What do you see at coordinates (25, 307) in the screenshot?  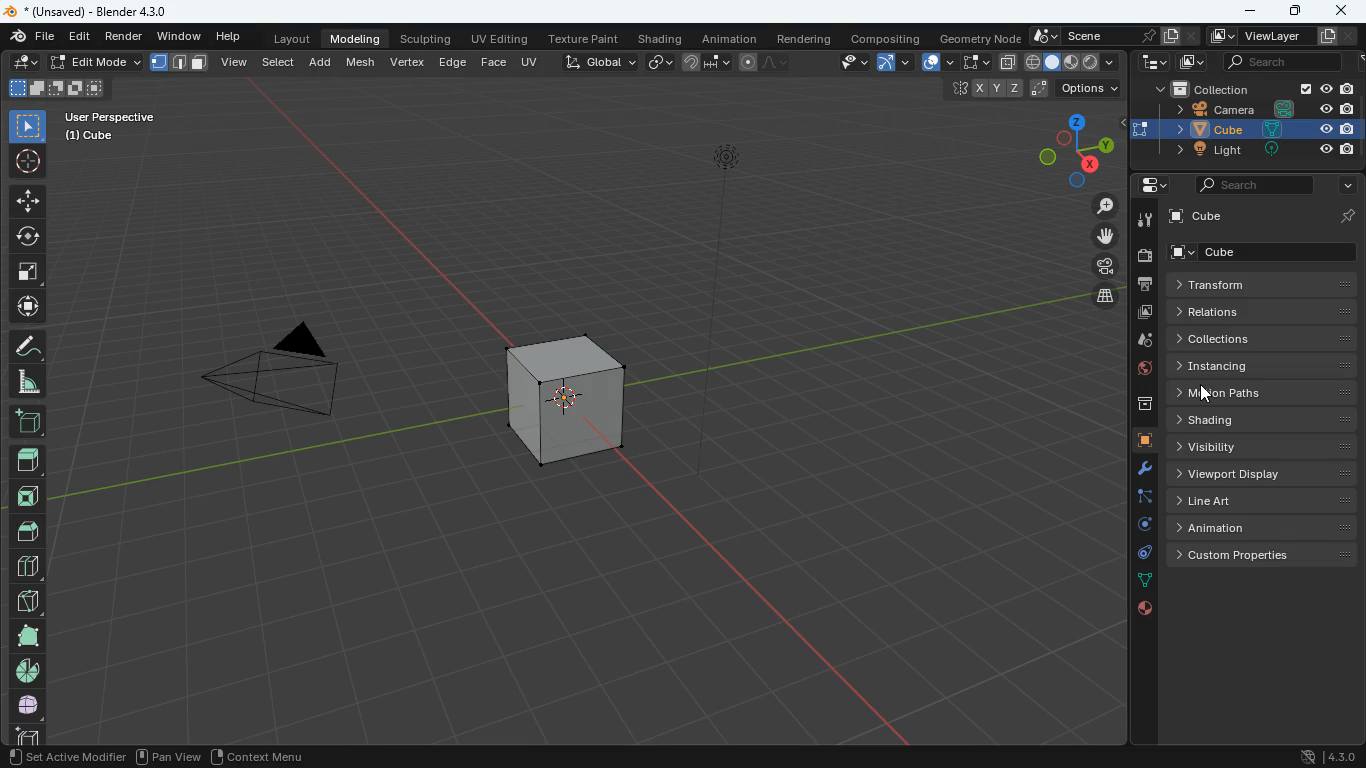 I see `move` at bounding box center [25, 307].